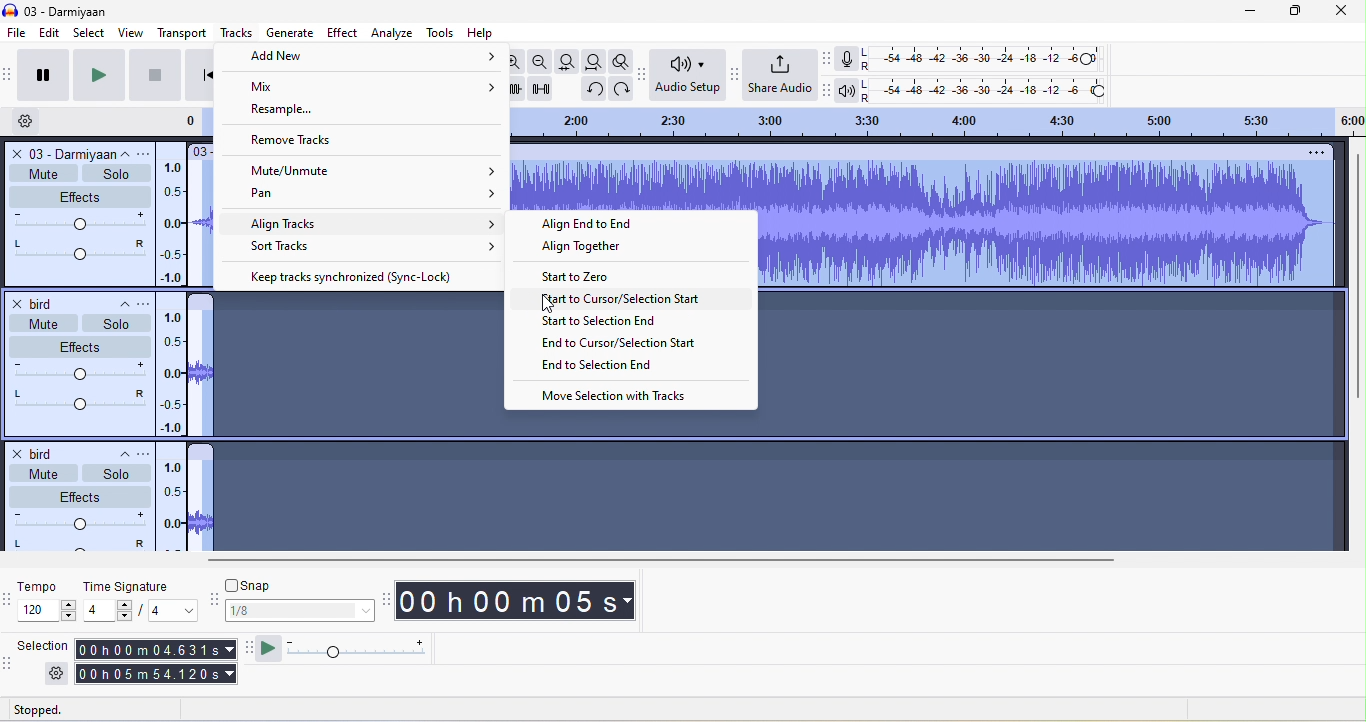 The image size is (1366, 722). What do you see at coordinates (472, 480) in the screenshot?
I see `Selected trackt` at bounding box center [472, 480].